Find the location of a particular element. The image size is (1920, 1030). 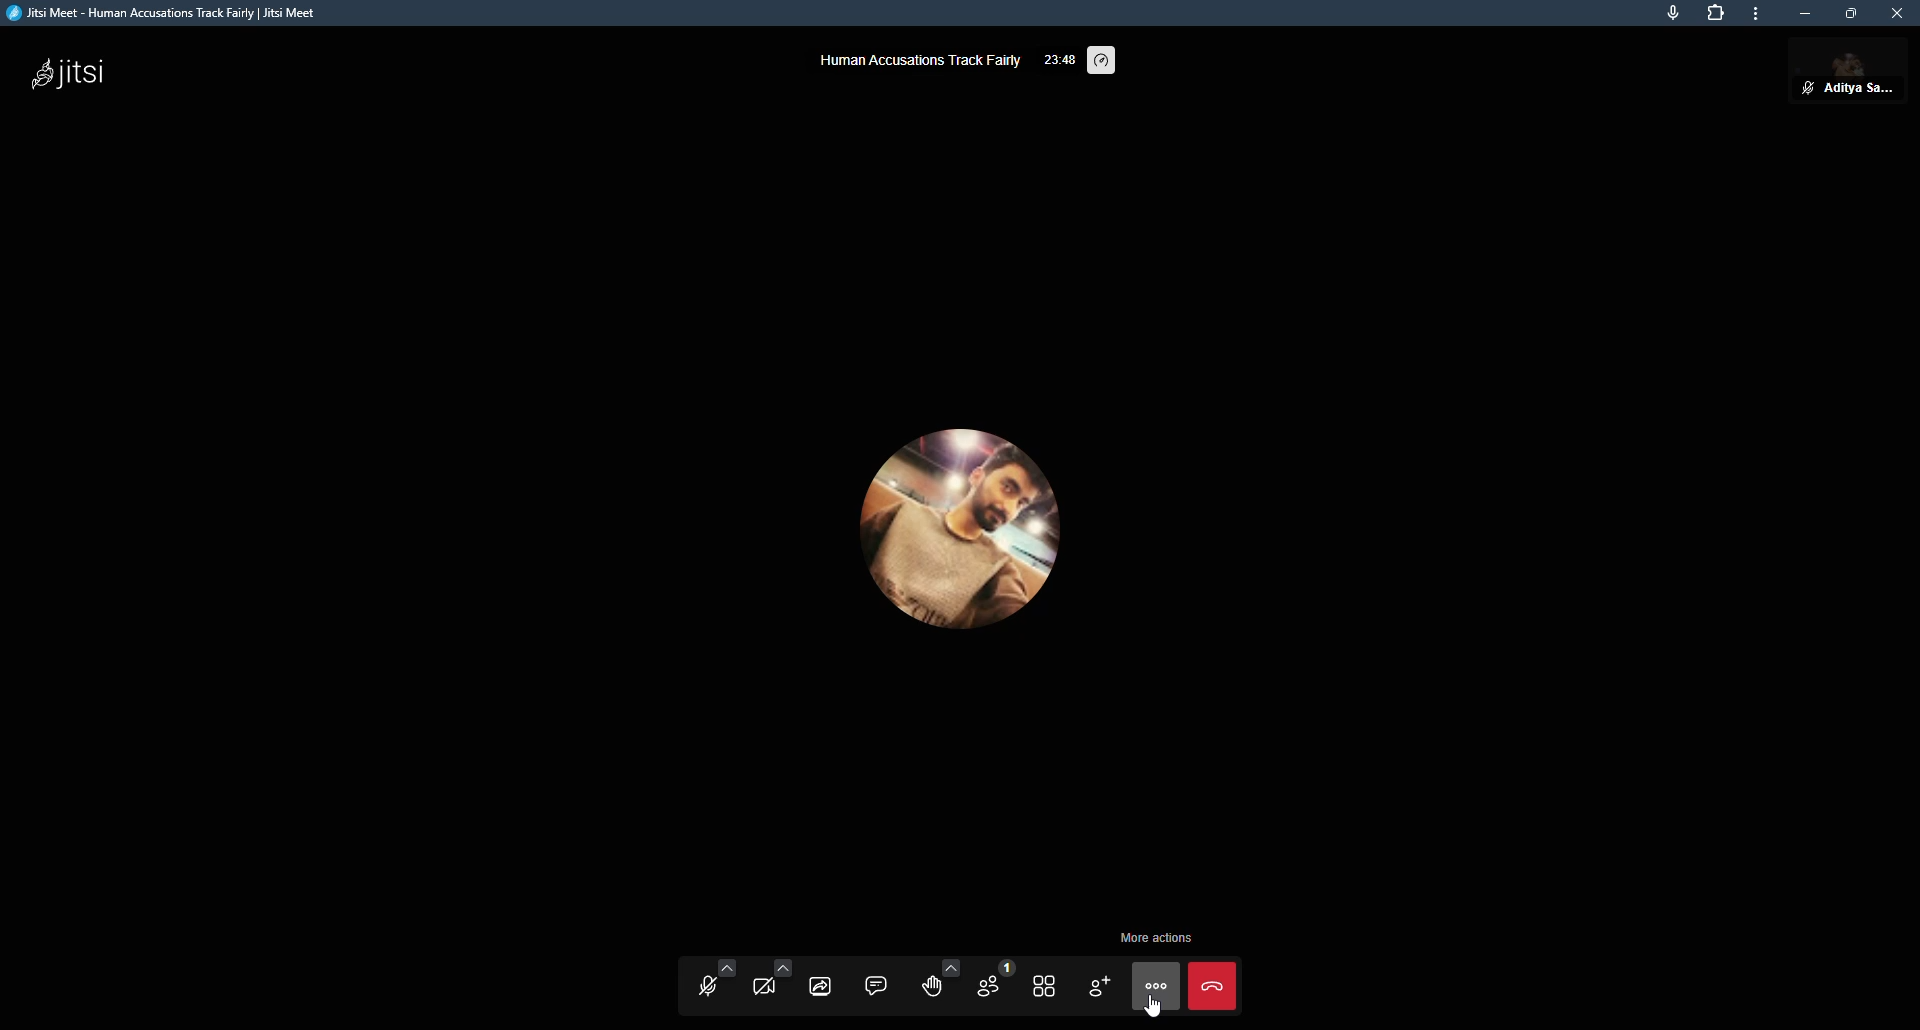

profile is located at coordinates (1863, 76).